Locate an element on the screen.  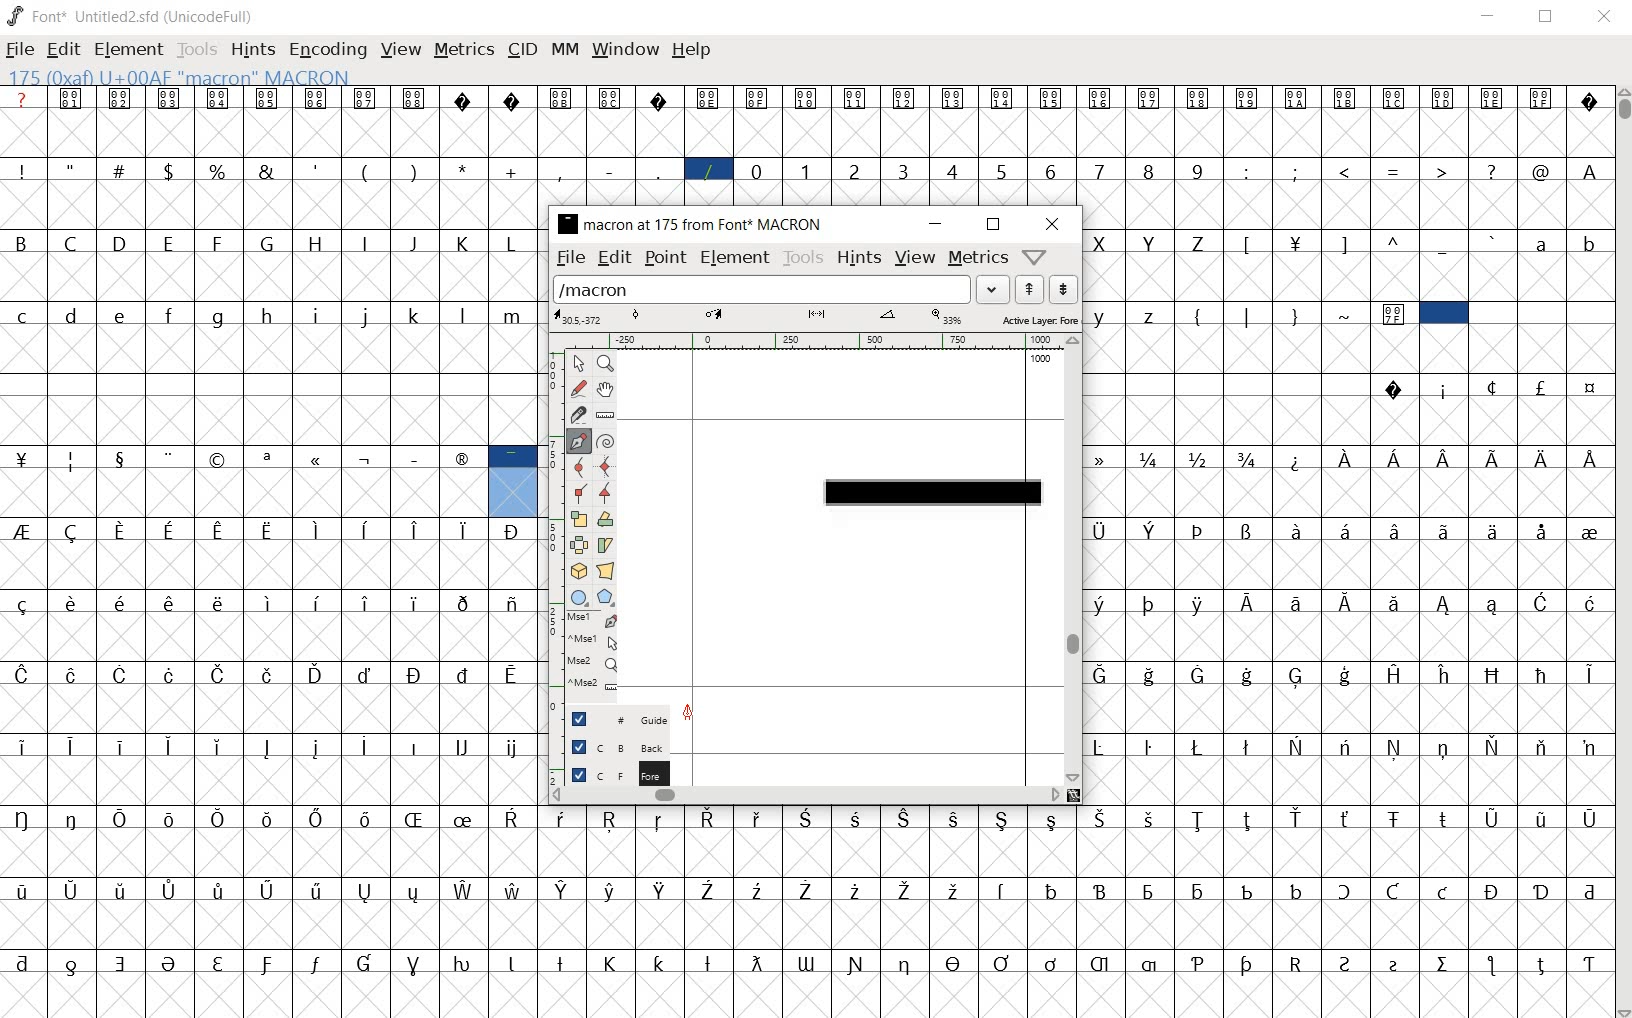
glyph slot is located at coordinates (511, 493).